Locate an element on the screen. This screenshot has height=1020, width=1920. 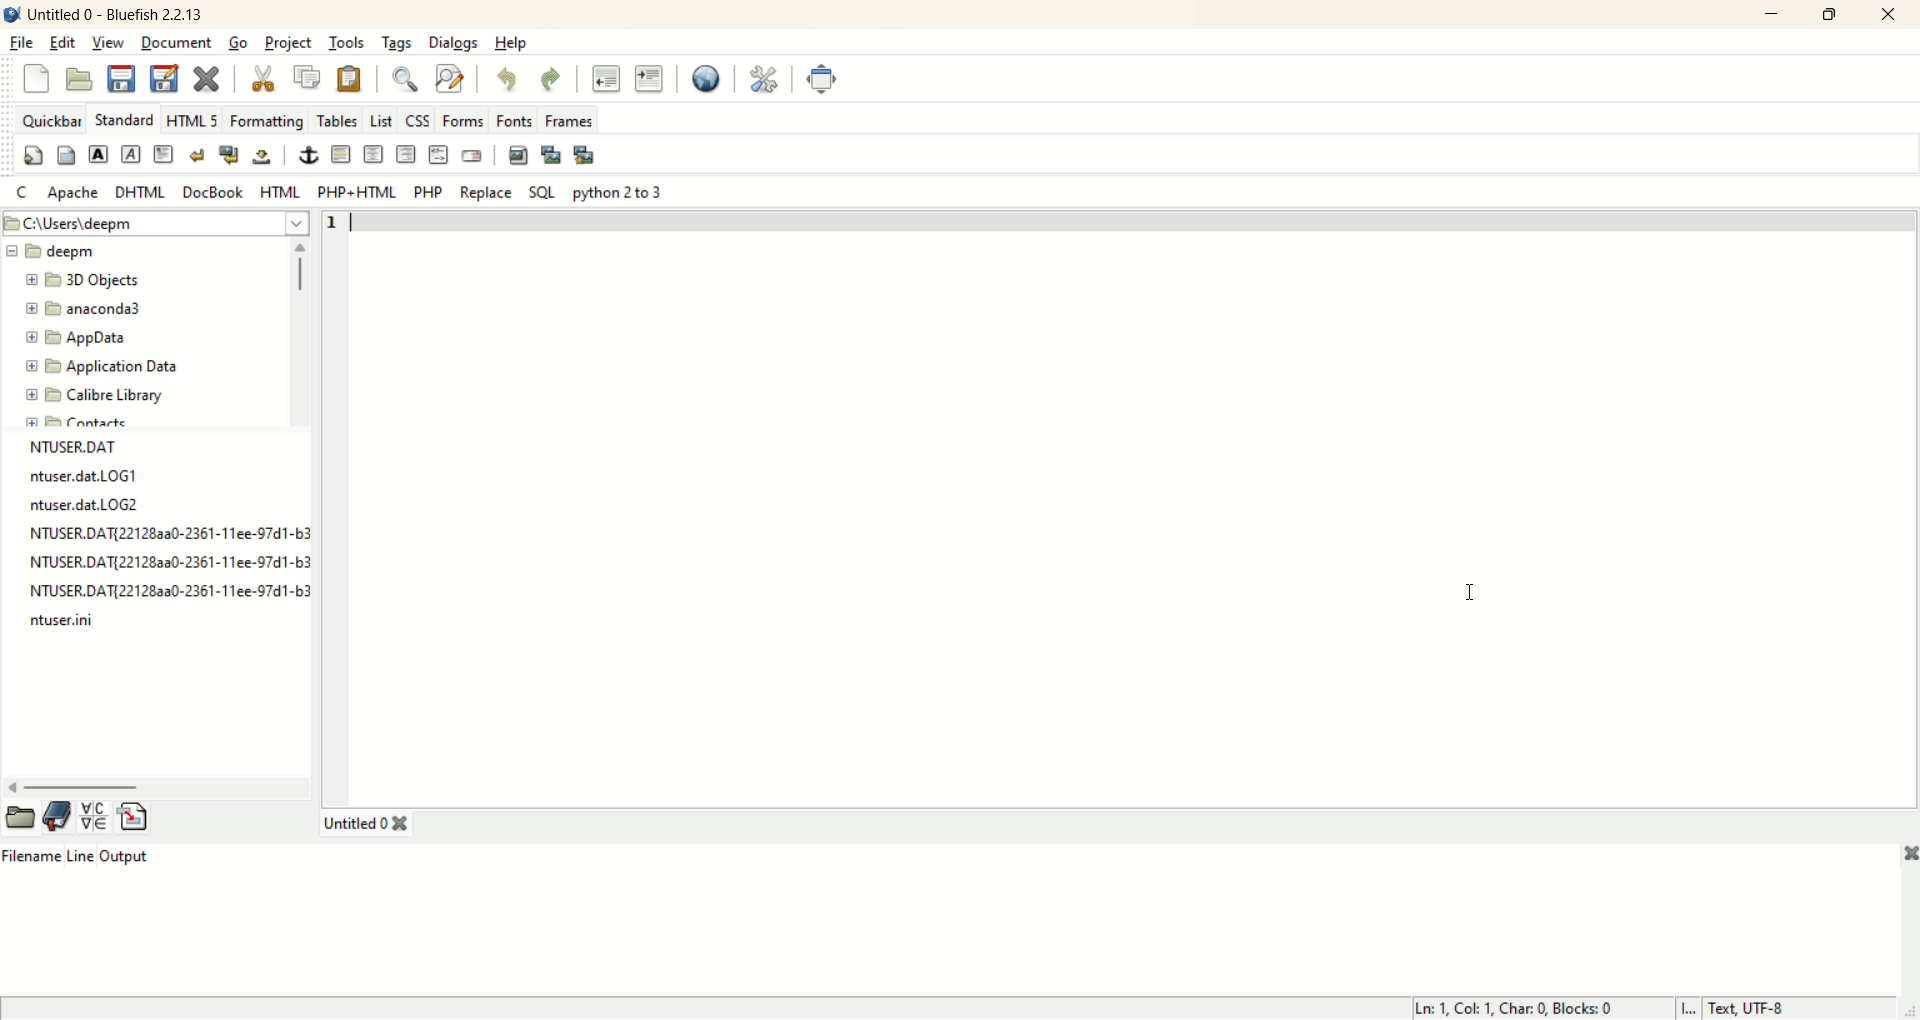
projects is located at coordinates (286, 44).